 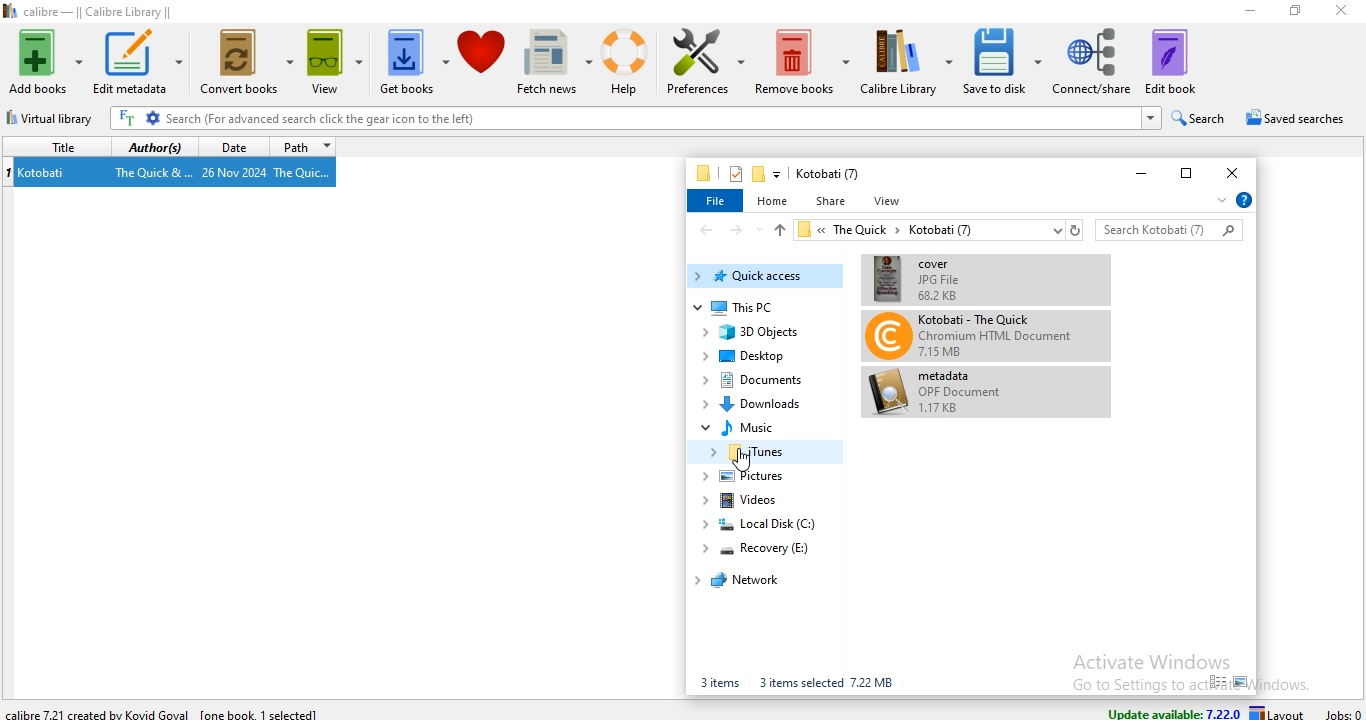 I want to click on refresh, so click(x=1075, y=229).